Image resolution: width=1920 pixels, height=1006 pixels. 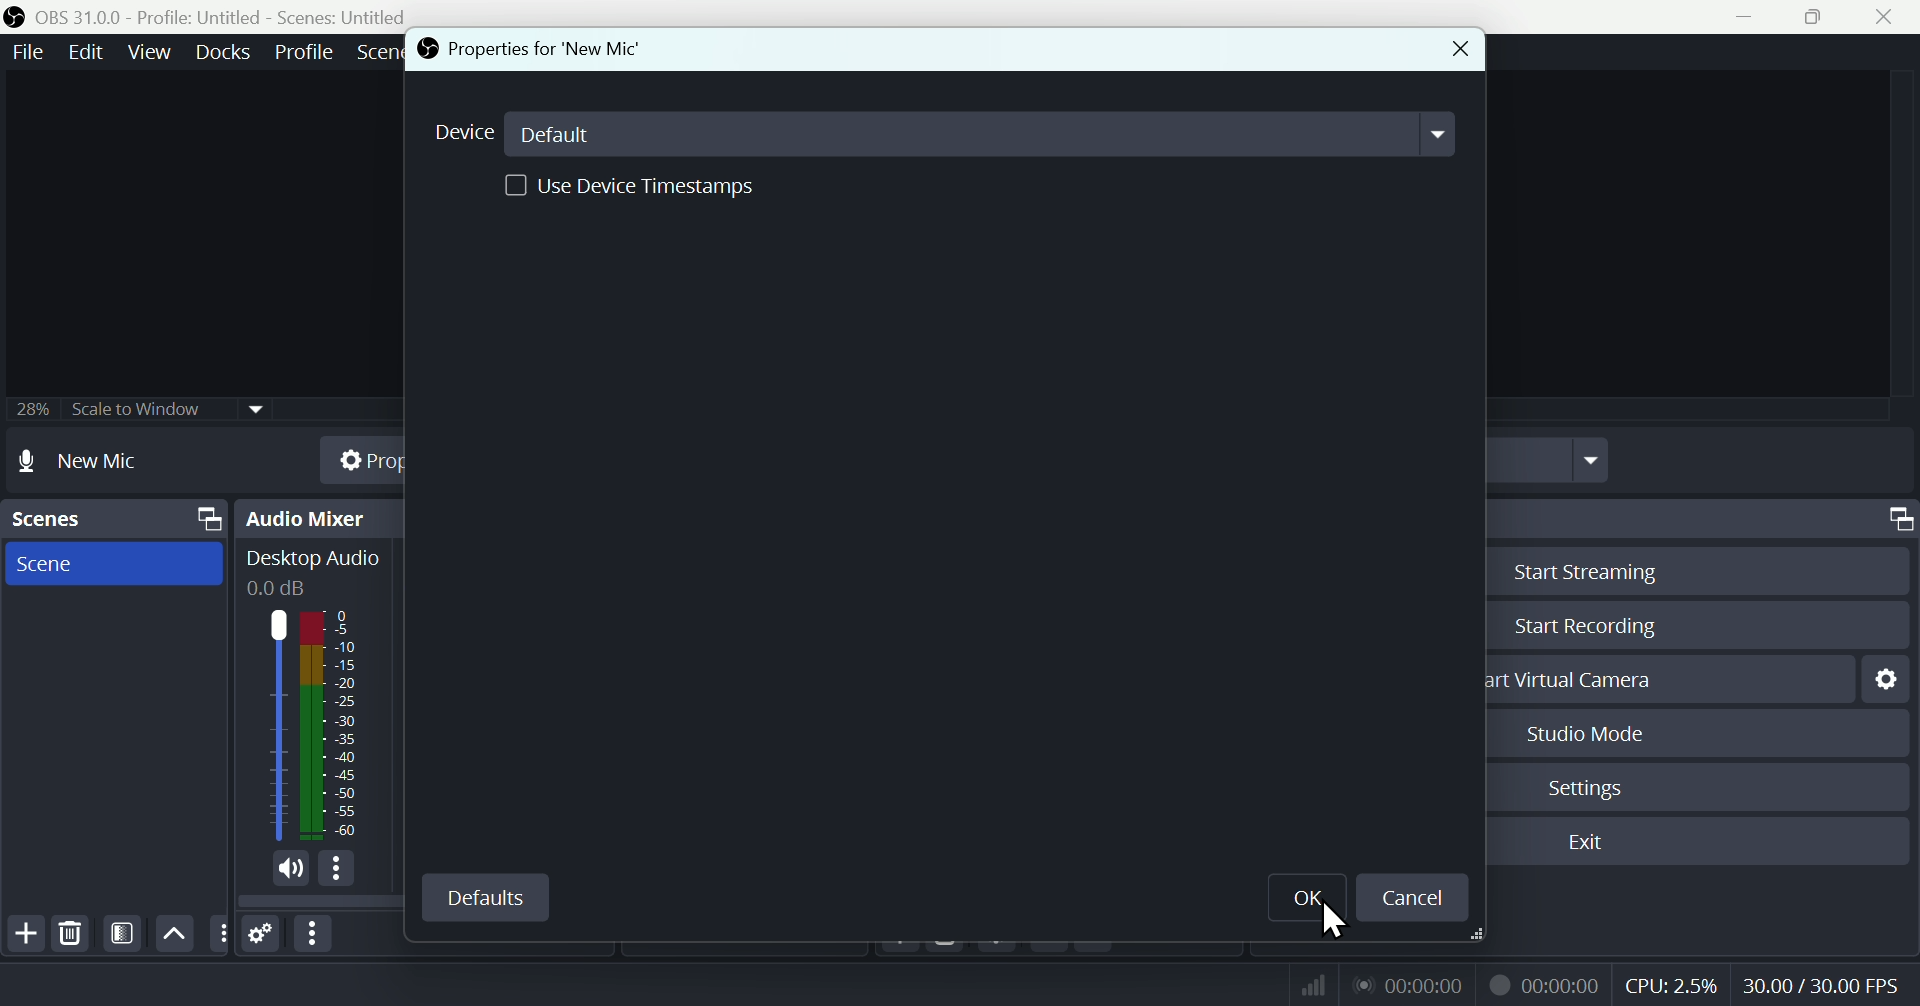 What do you see at coordinates (172, 933) in the screenshot?
I see `Up` at bounding box center [172, 933].